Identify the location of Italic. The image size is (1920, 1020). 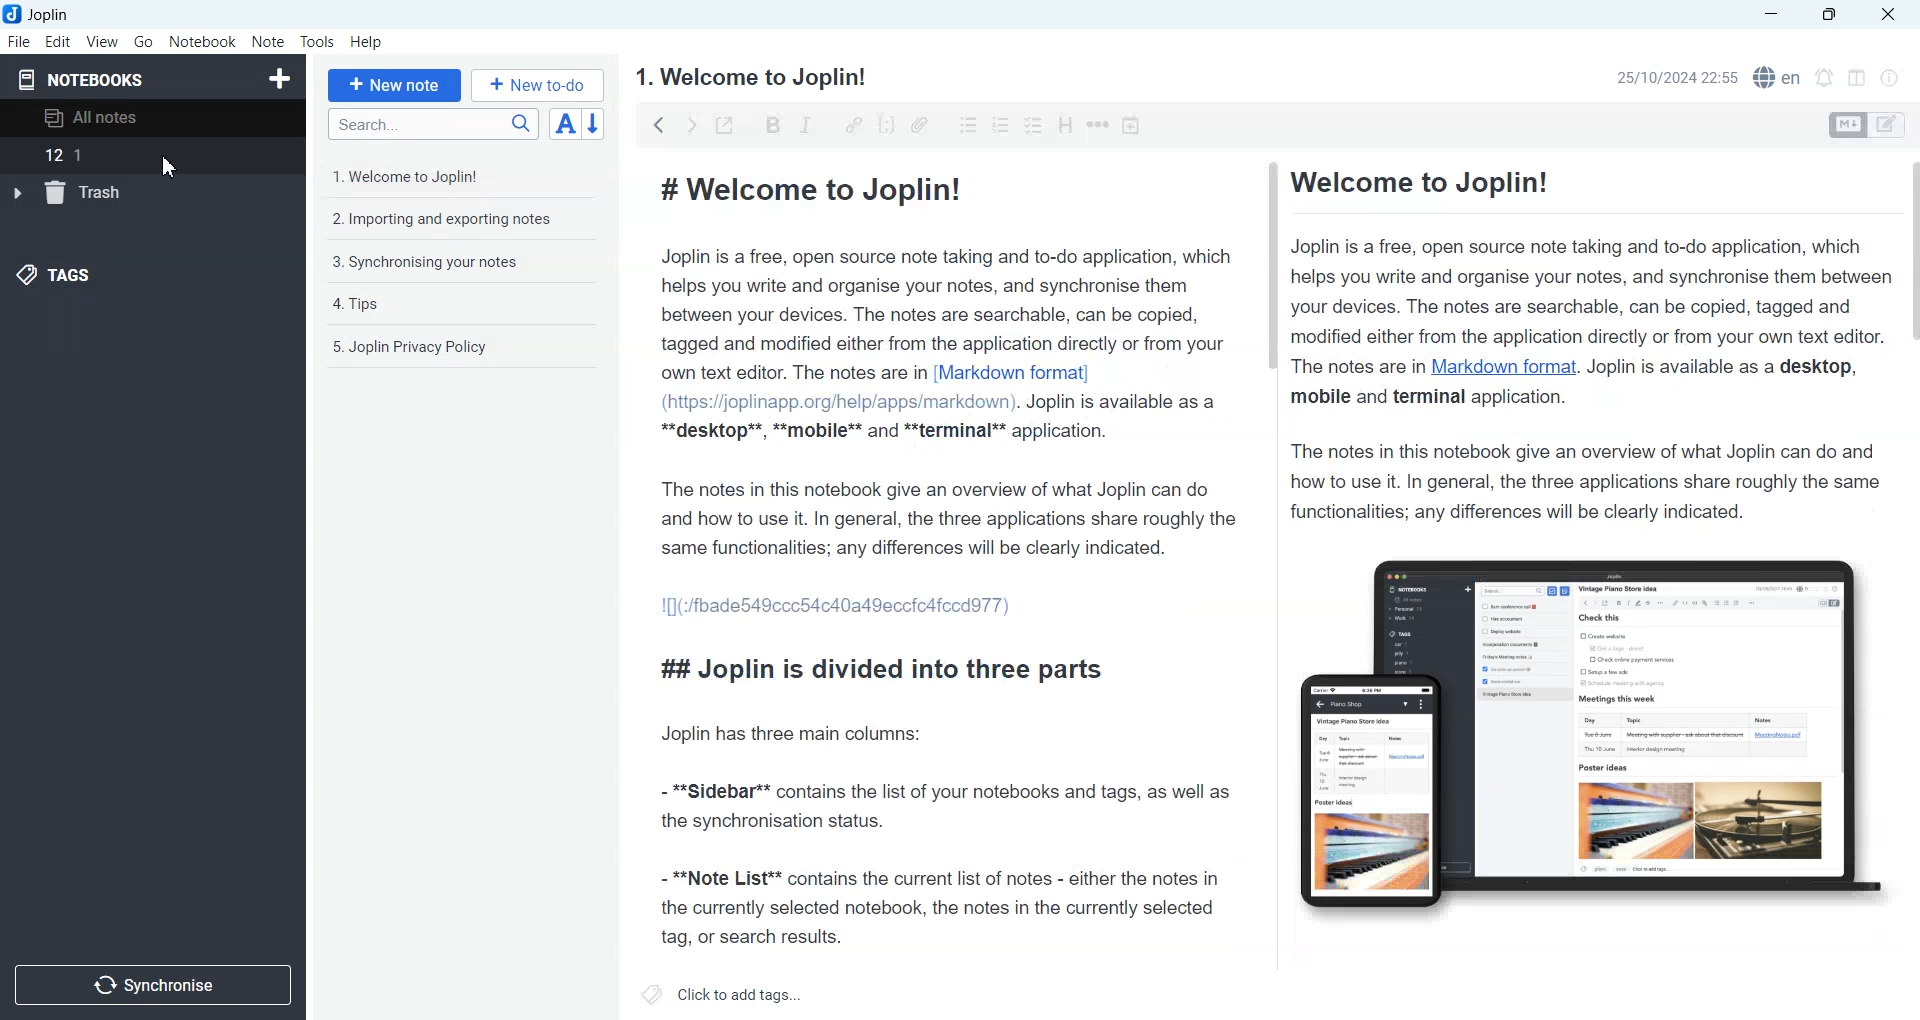
(808, 125).